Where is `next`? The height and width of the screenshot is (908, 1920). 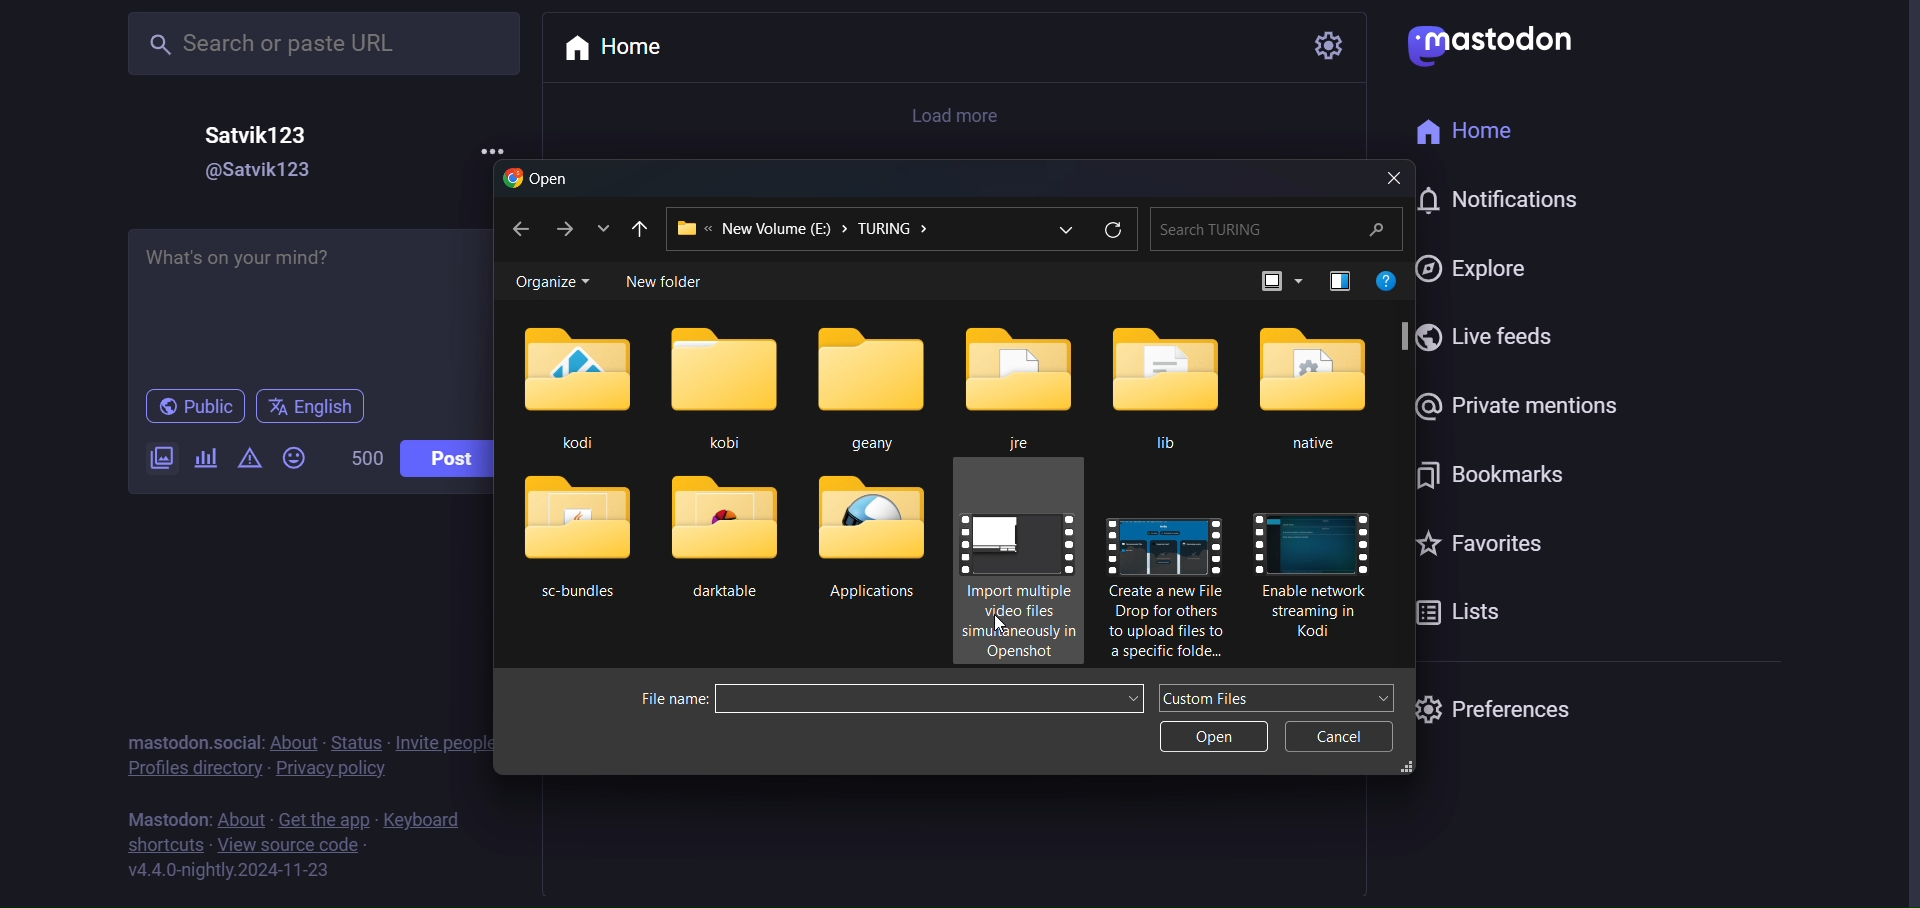
next is located at coordinates (561, 228).